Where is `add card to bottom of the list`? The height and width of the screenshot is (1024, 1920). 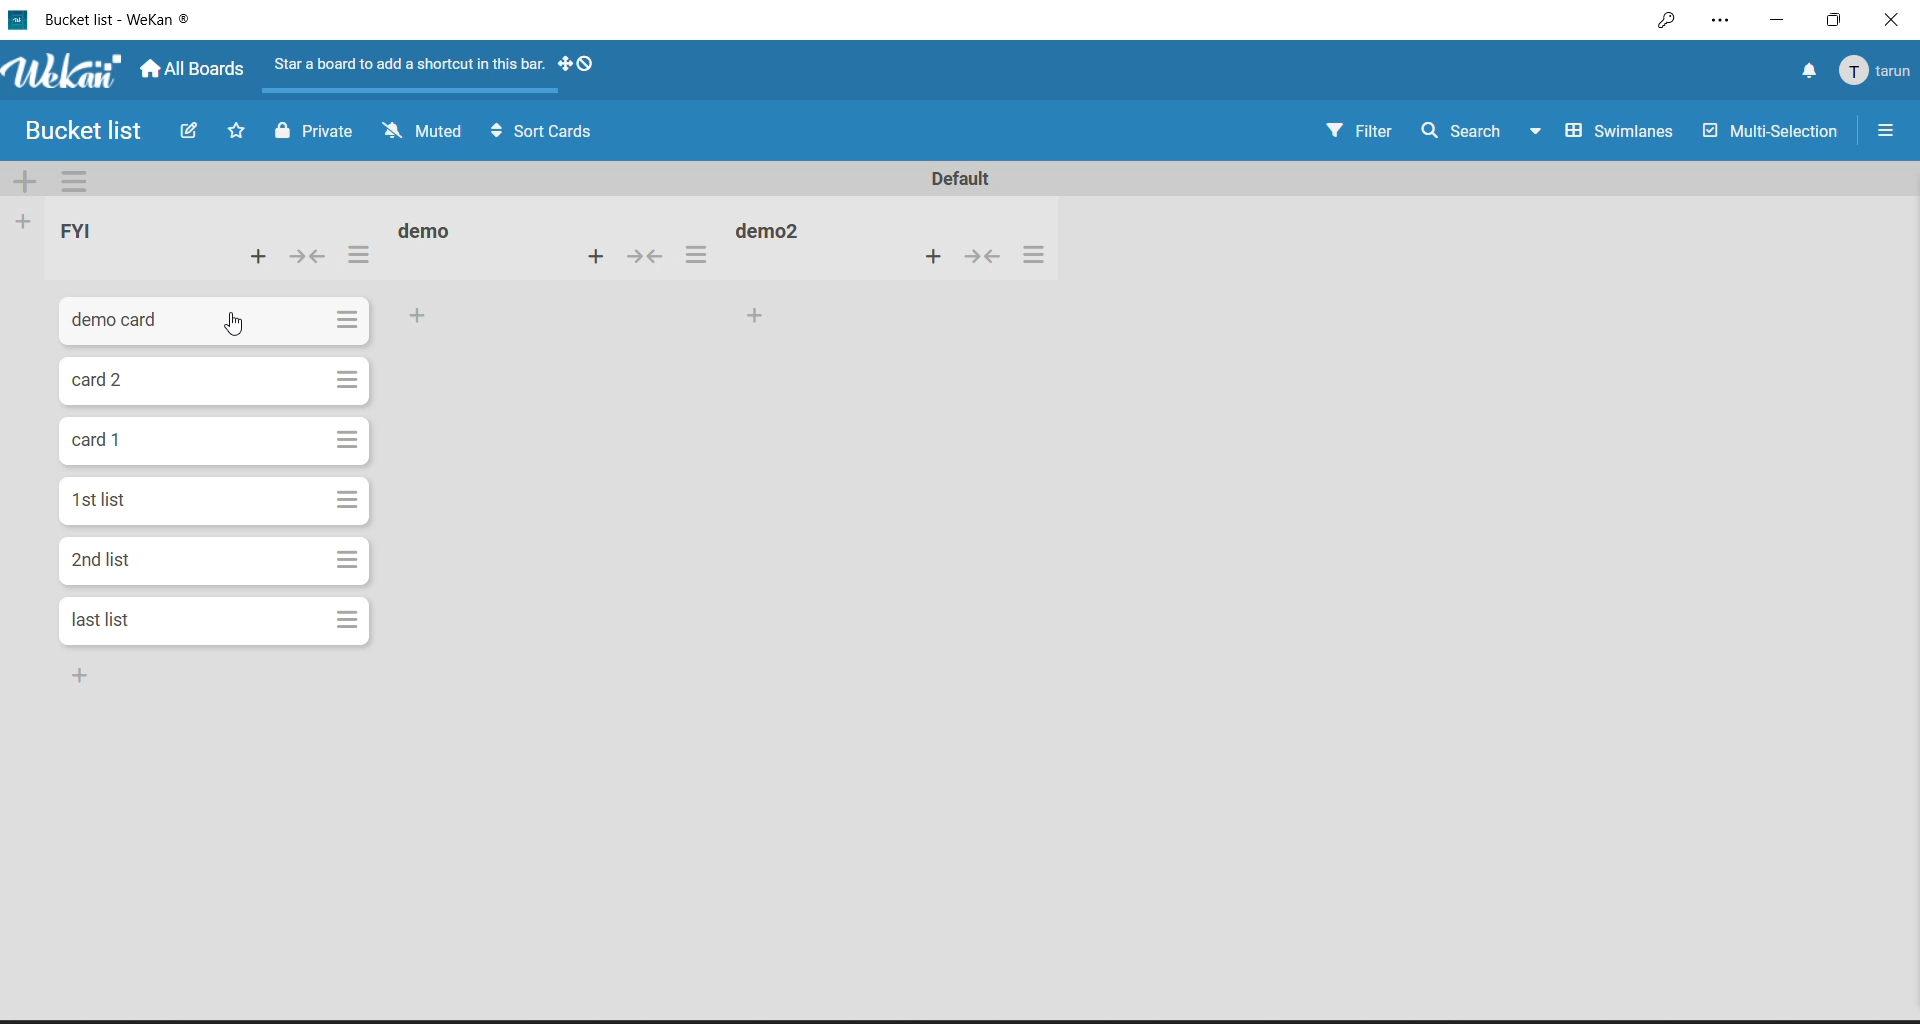 add card to bottom of the list is located at coordinates (548, 319).